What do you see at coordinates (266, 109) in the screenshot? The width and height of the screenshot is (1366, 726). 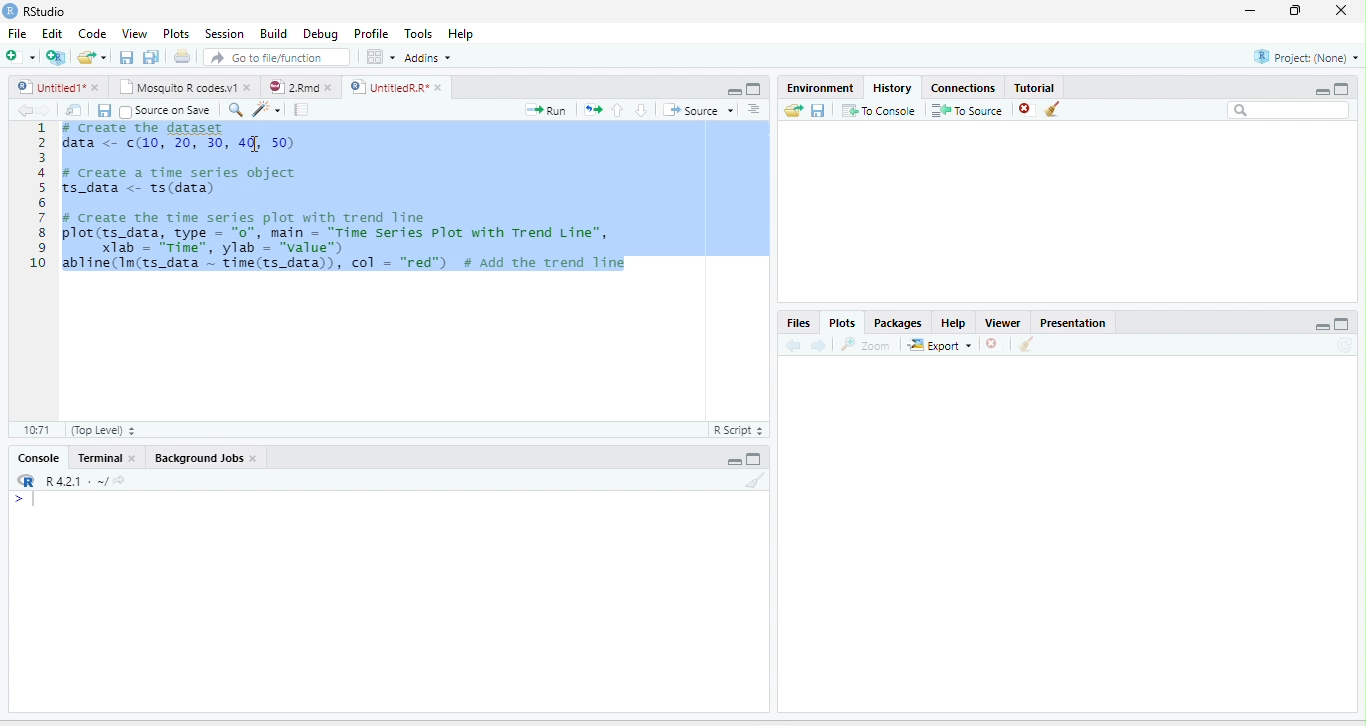 I see `Code tools` at bounding box center [266, 109].